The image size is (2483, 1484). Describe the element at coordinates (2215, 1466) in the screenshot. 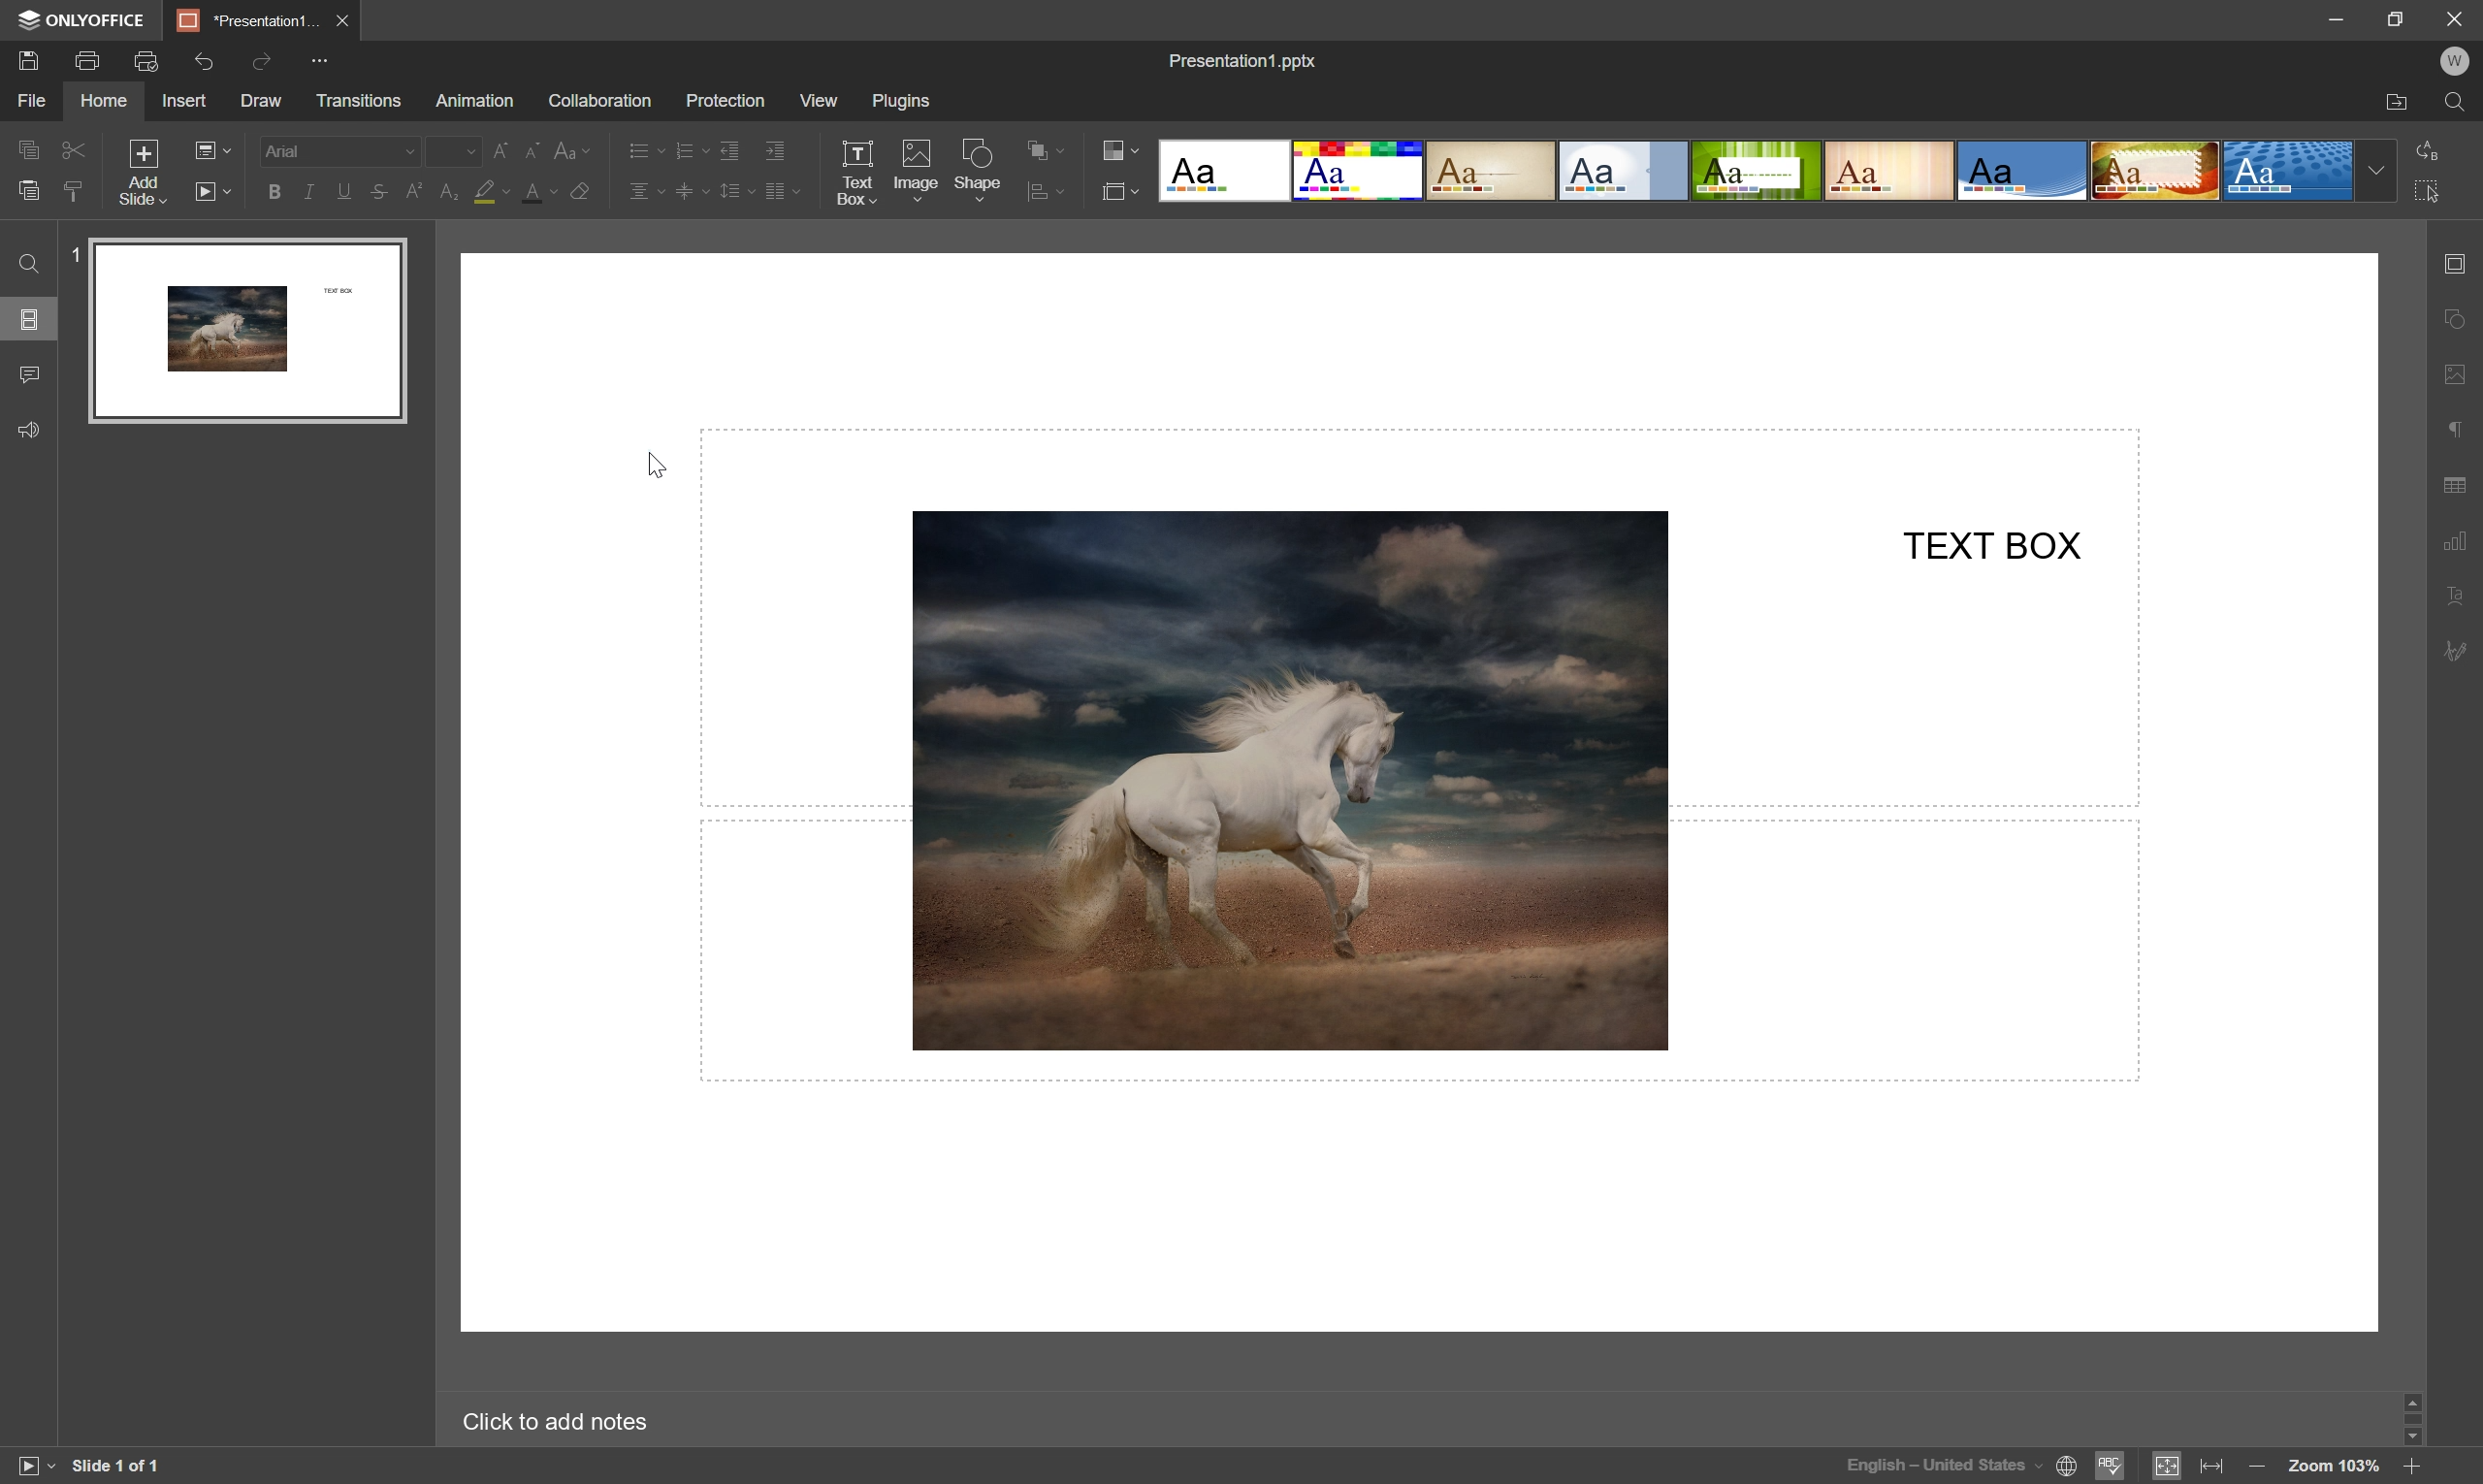

I see `fit to width` at that location.